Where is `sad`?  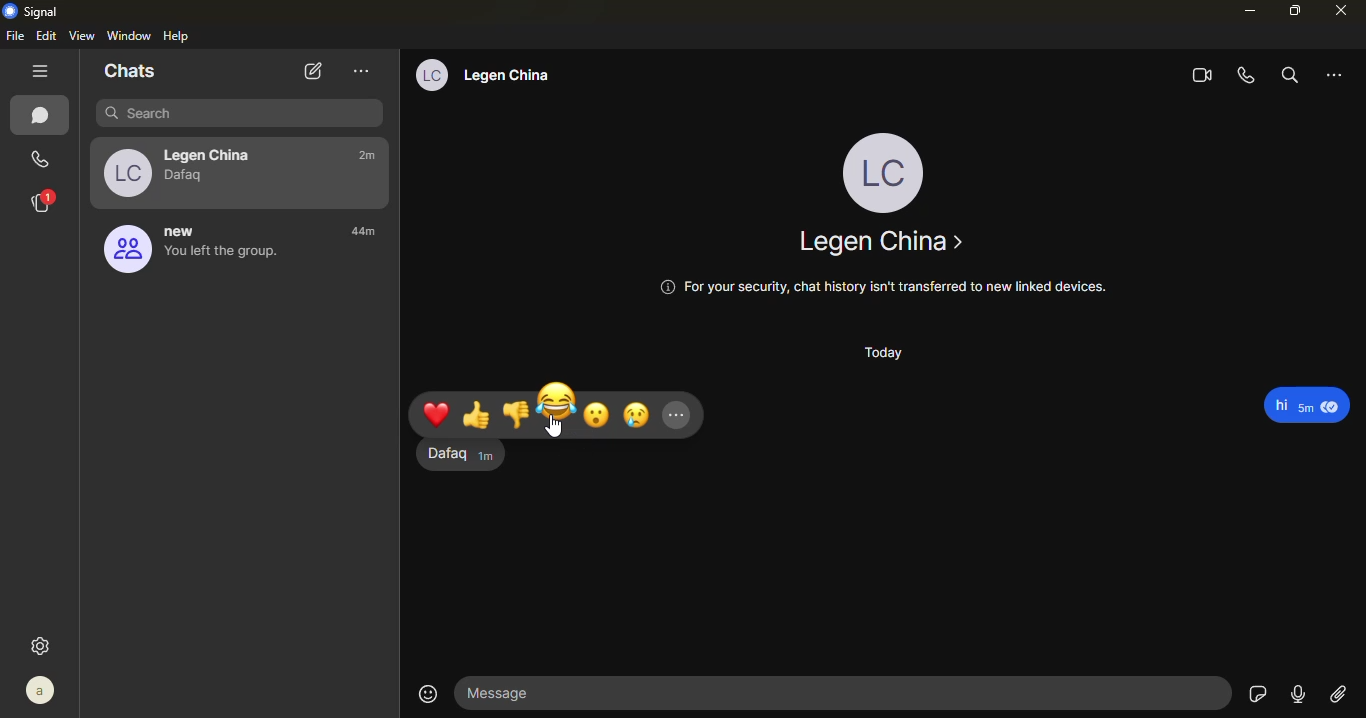
sad is located at coordinates (637, 415).